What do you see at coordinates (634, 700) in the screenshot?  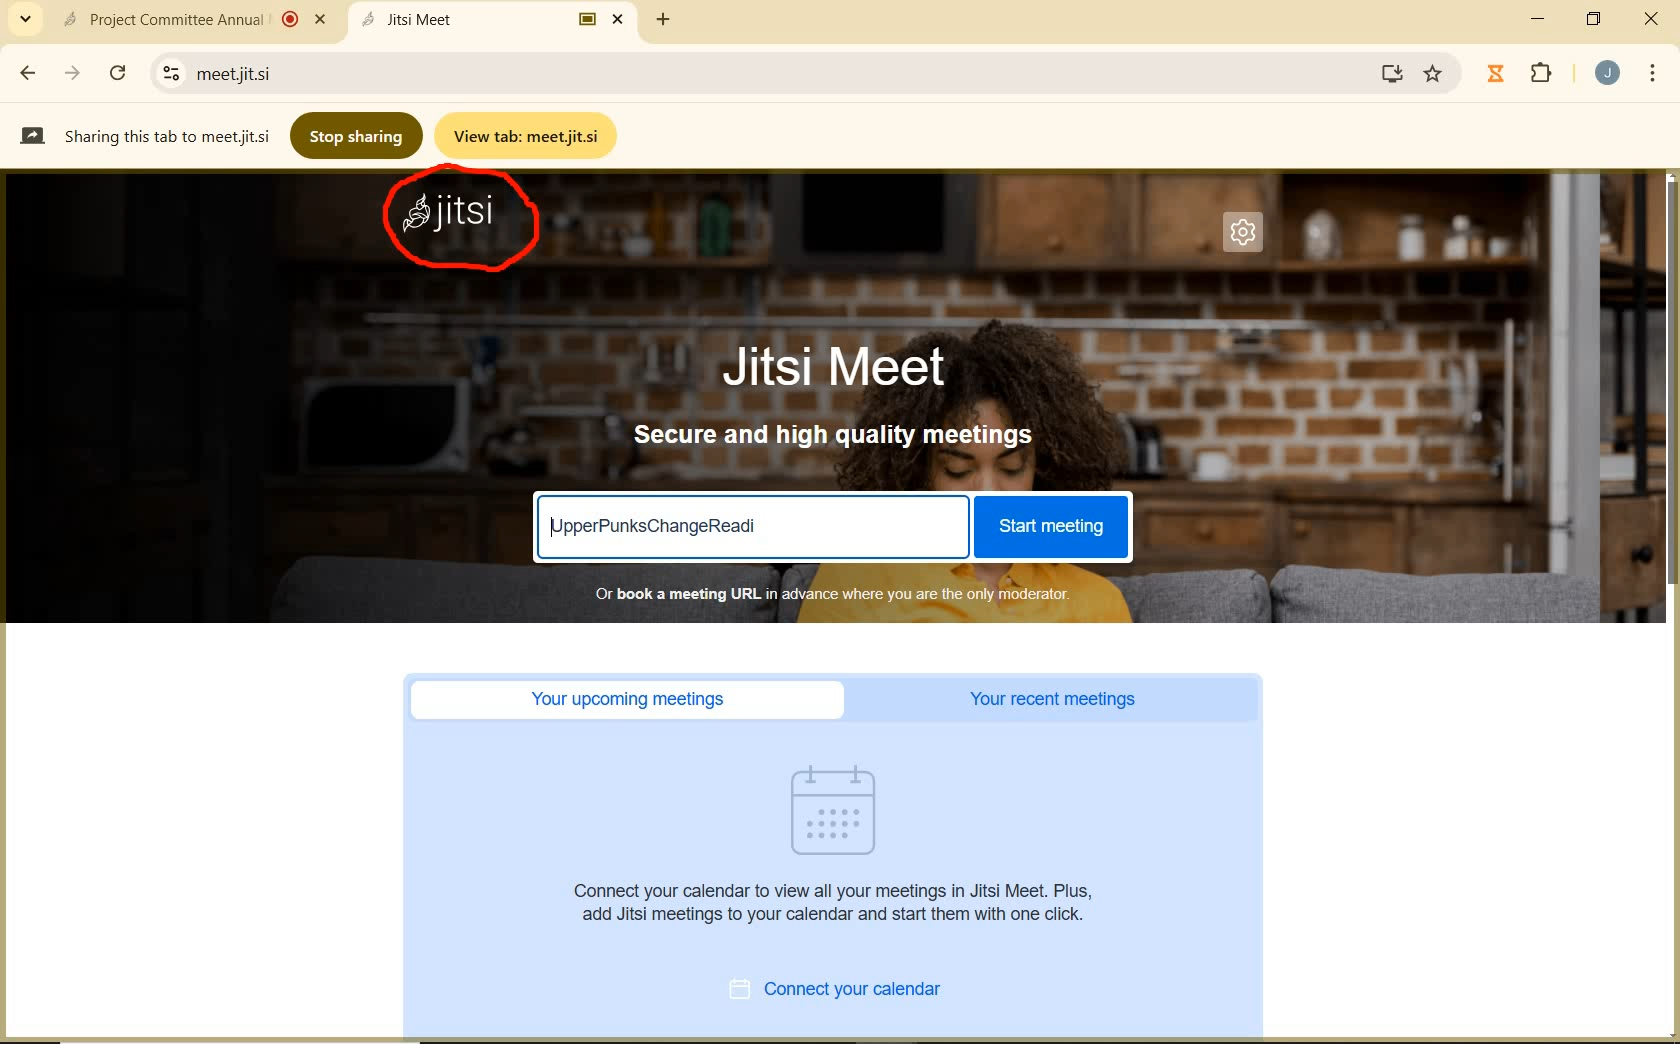 I see `YOUR UPCOMING MEETINGS` at bounding box center [634, 700].